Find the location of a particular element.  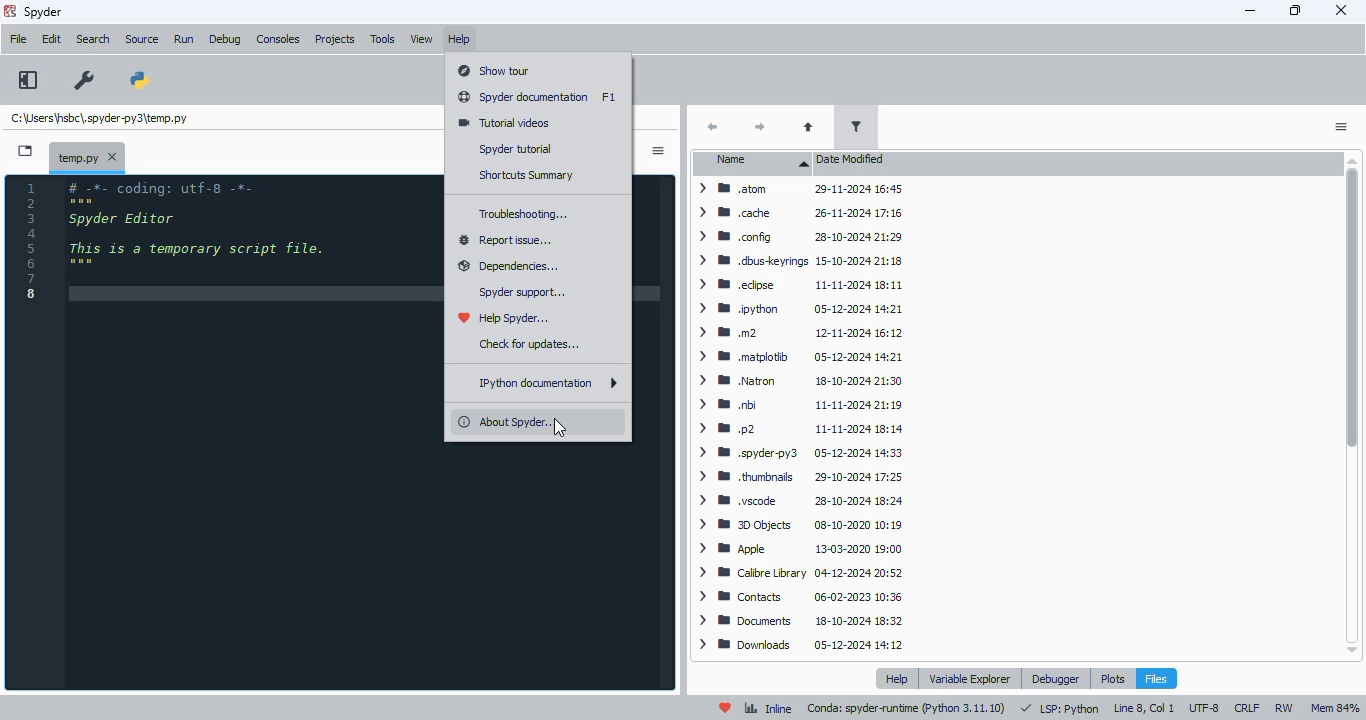

mem 84% is located at coordinates (1335, 708).